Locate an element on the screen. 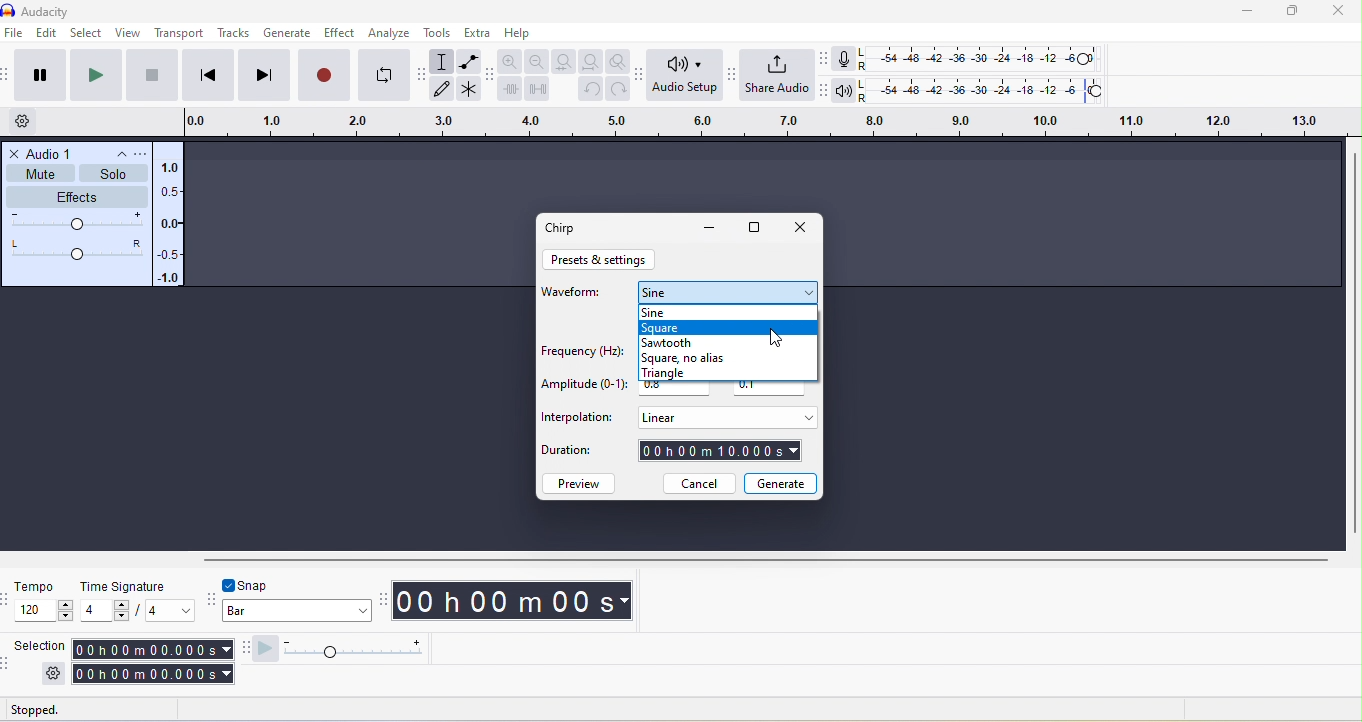  audacity share audio toolbar is located at coordinates (736, 80).